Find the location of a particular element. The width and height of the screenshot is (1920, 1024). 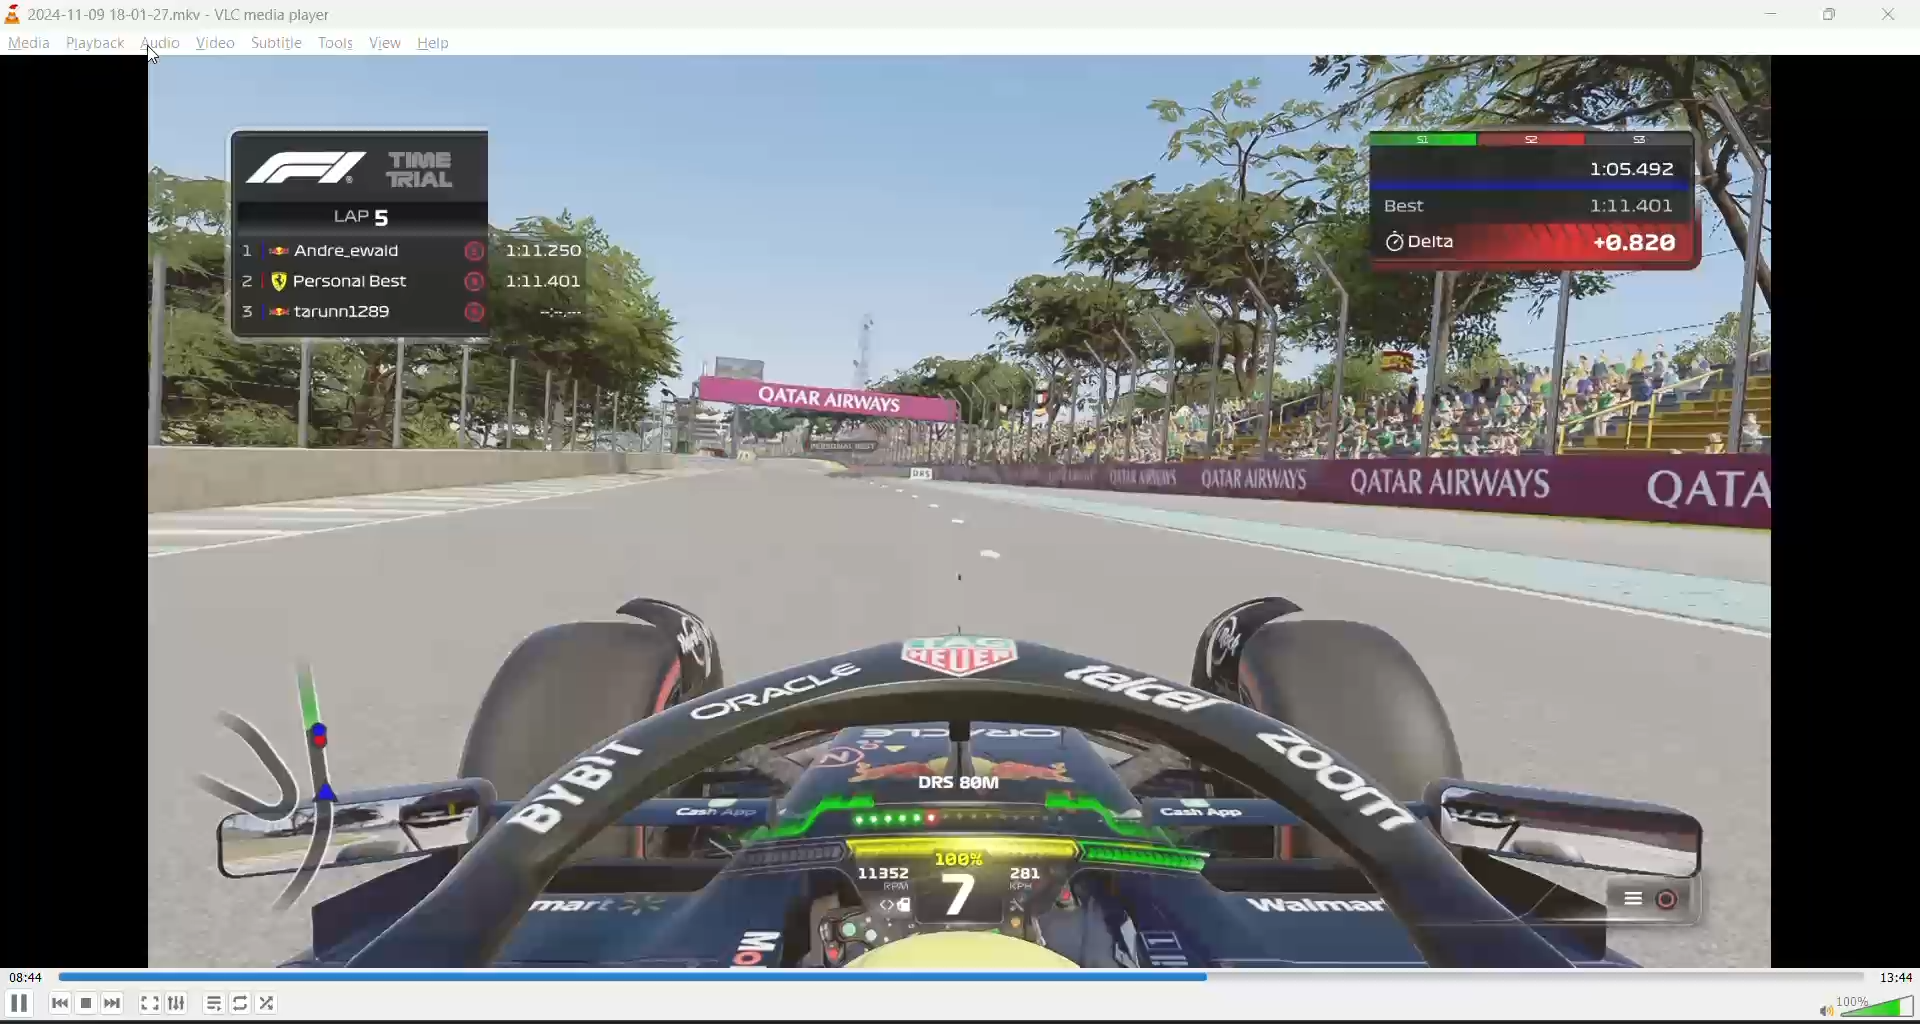

tools is located at coordinates (334, 45).